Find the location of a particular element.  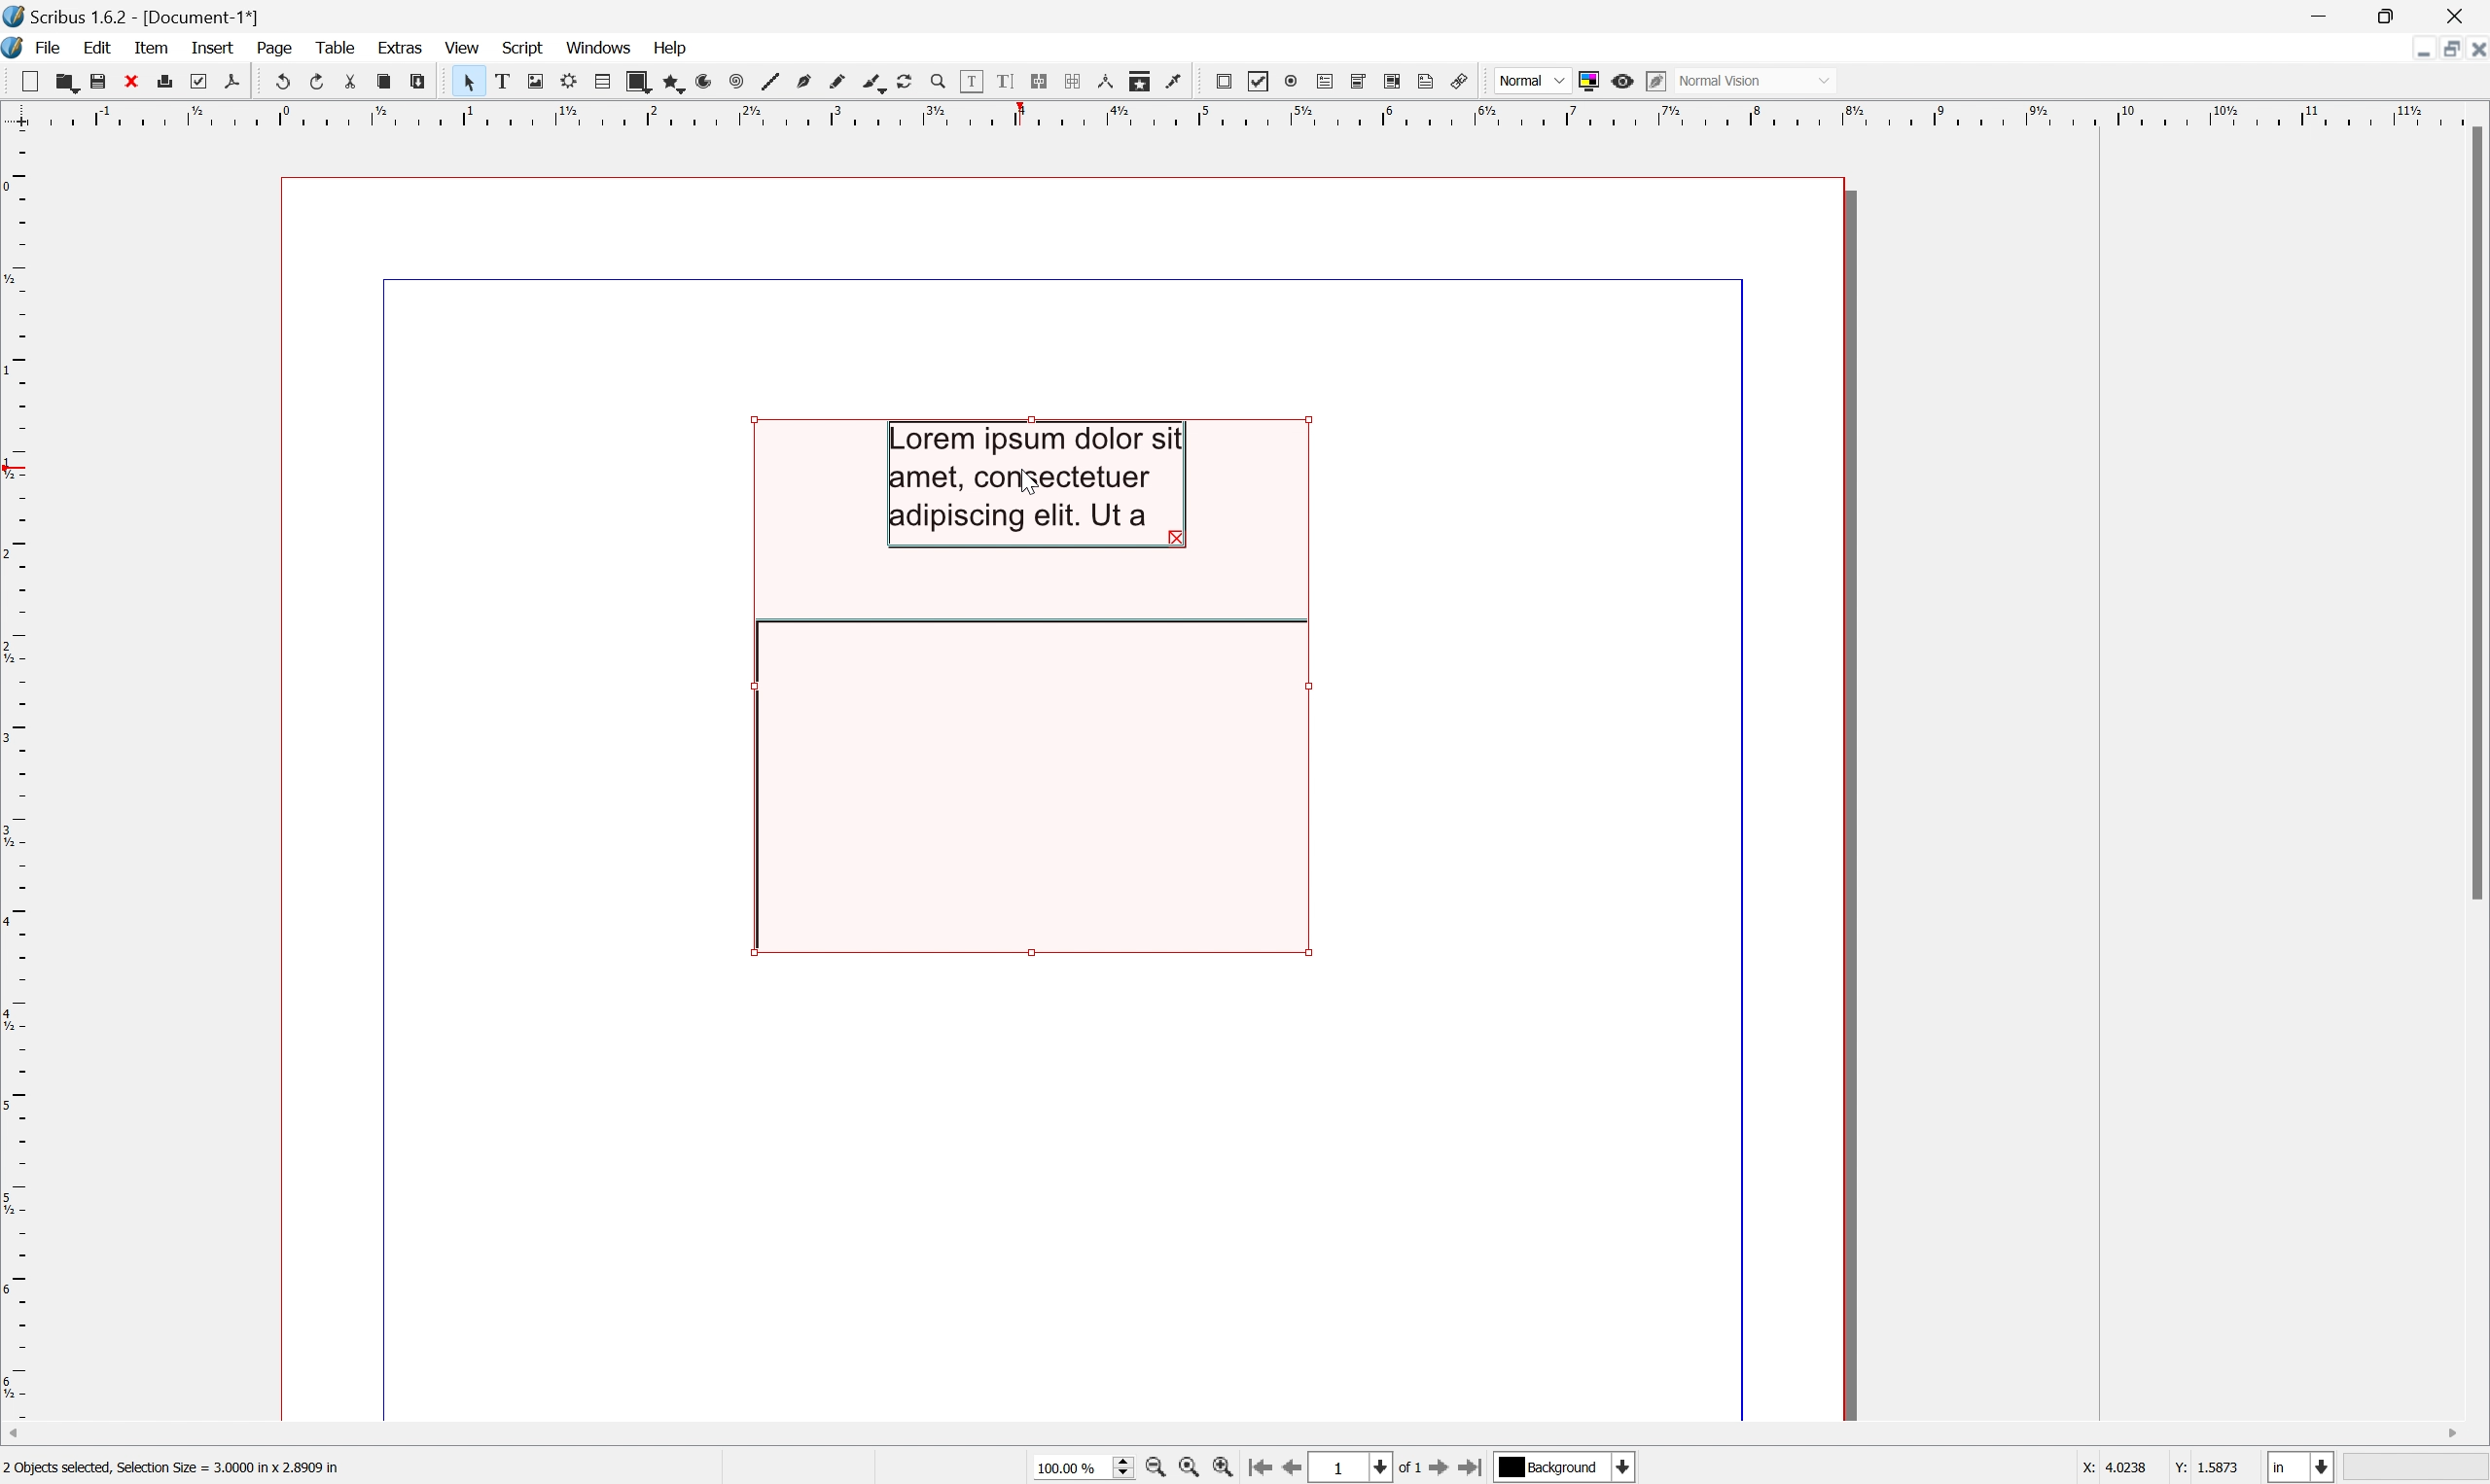

Unlink text frames is located at coordinates (1072, 80).